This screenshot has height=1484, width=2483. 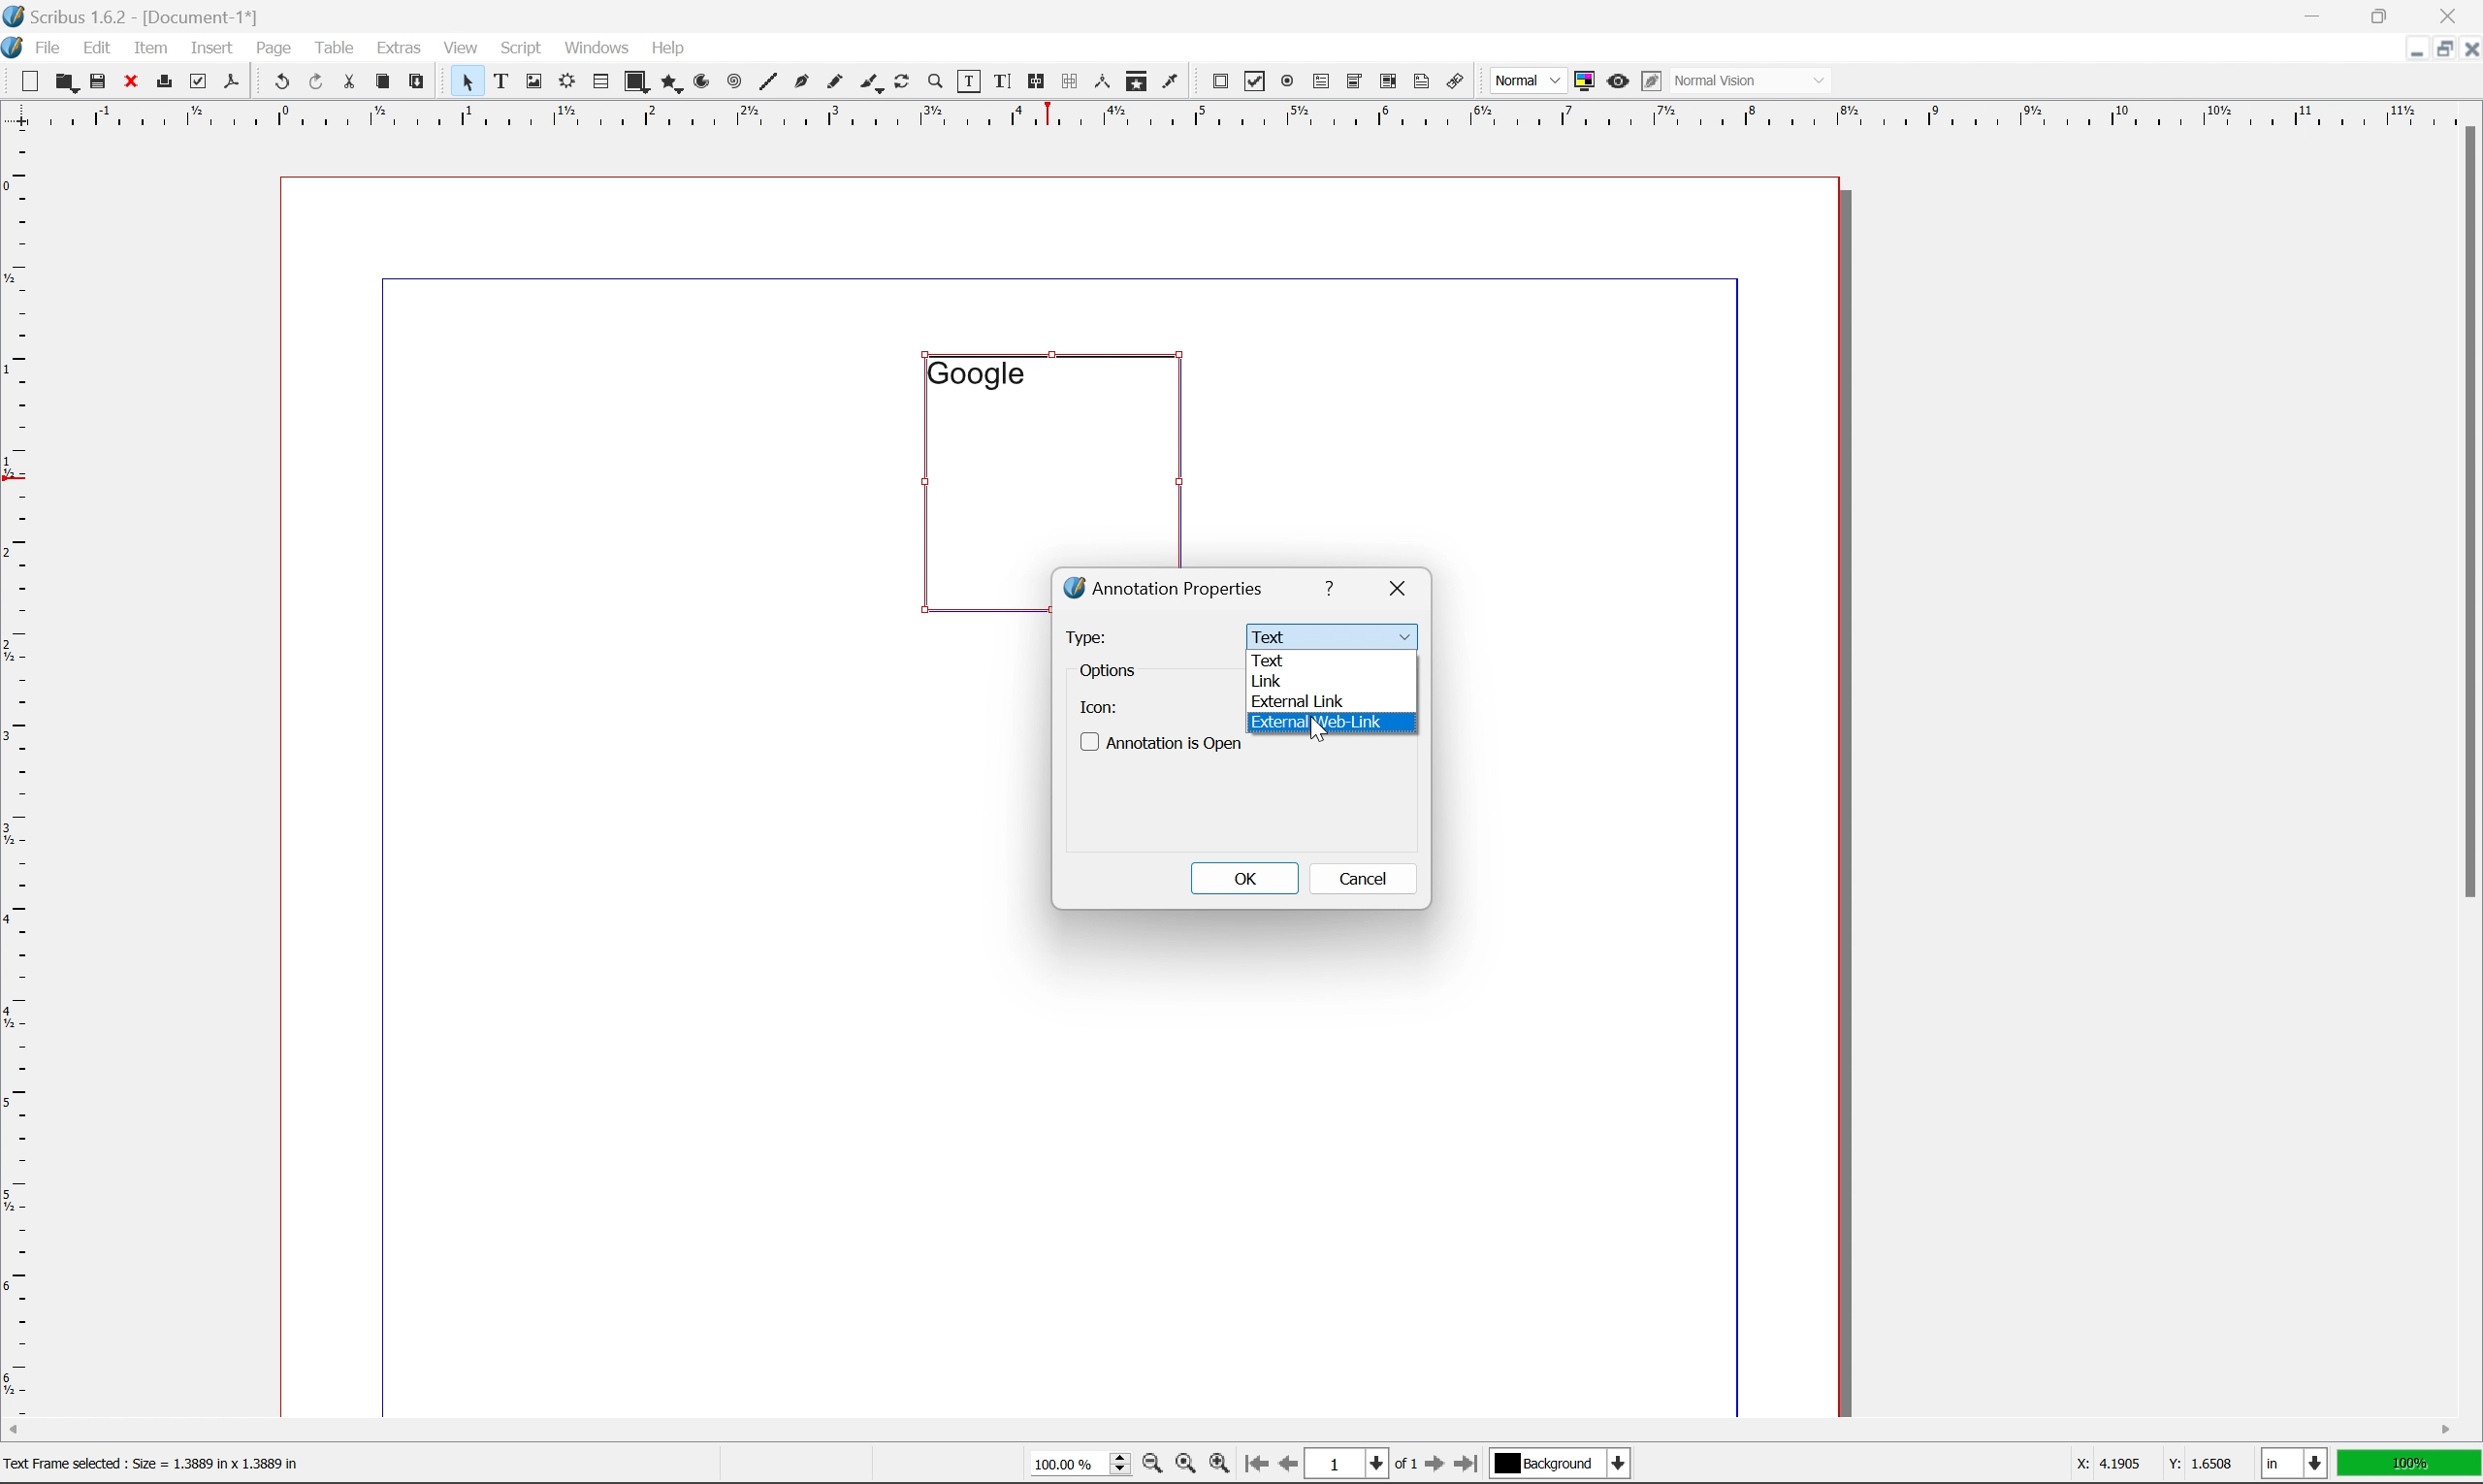 I want to click on open, so click(x=64, y=83).